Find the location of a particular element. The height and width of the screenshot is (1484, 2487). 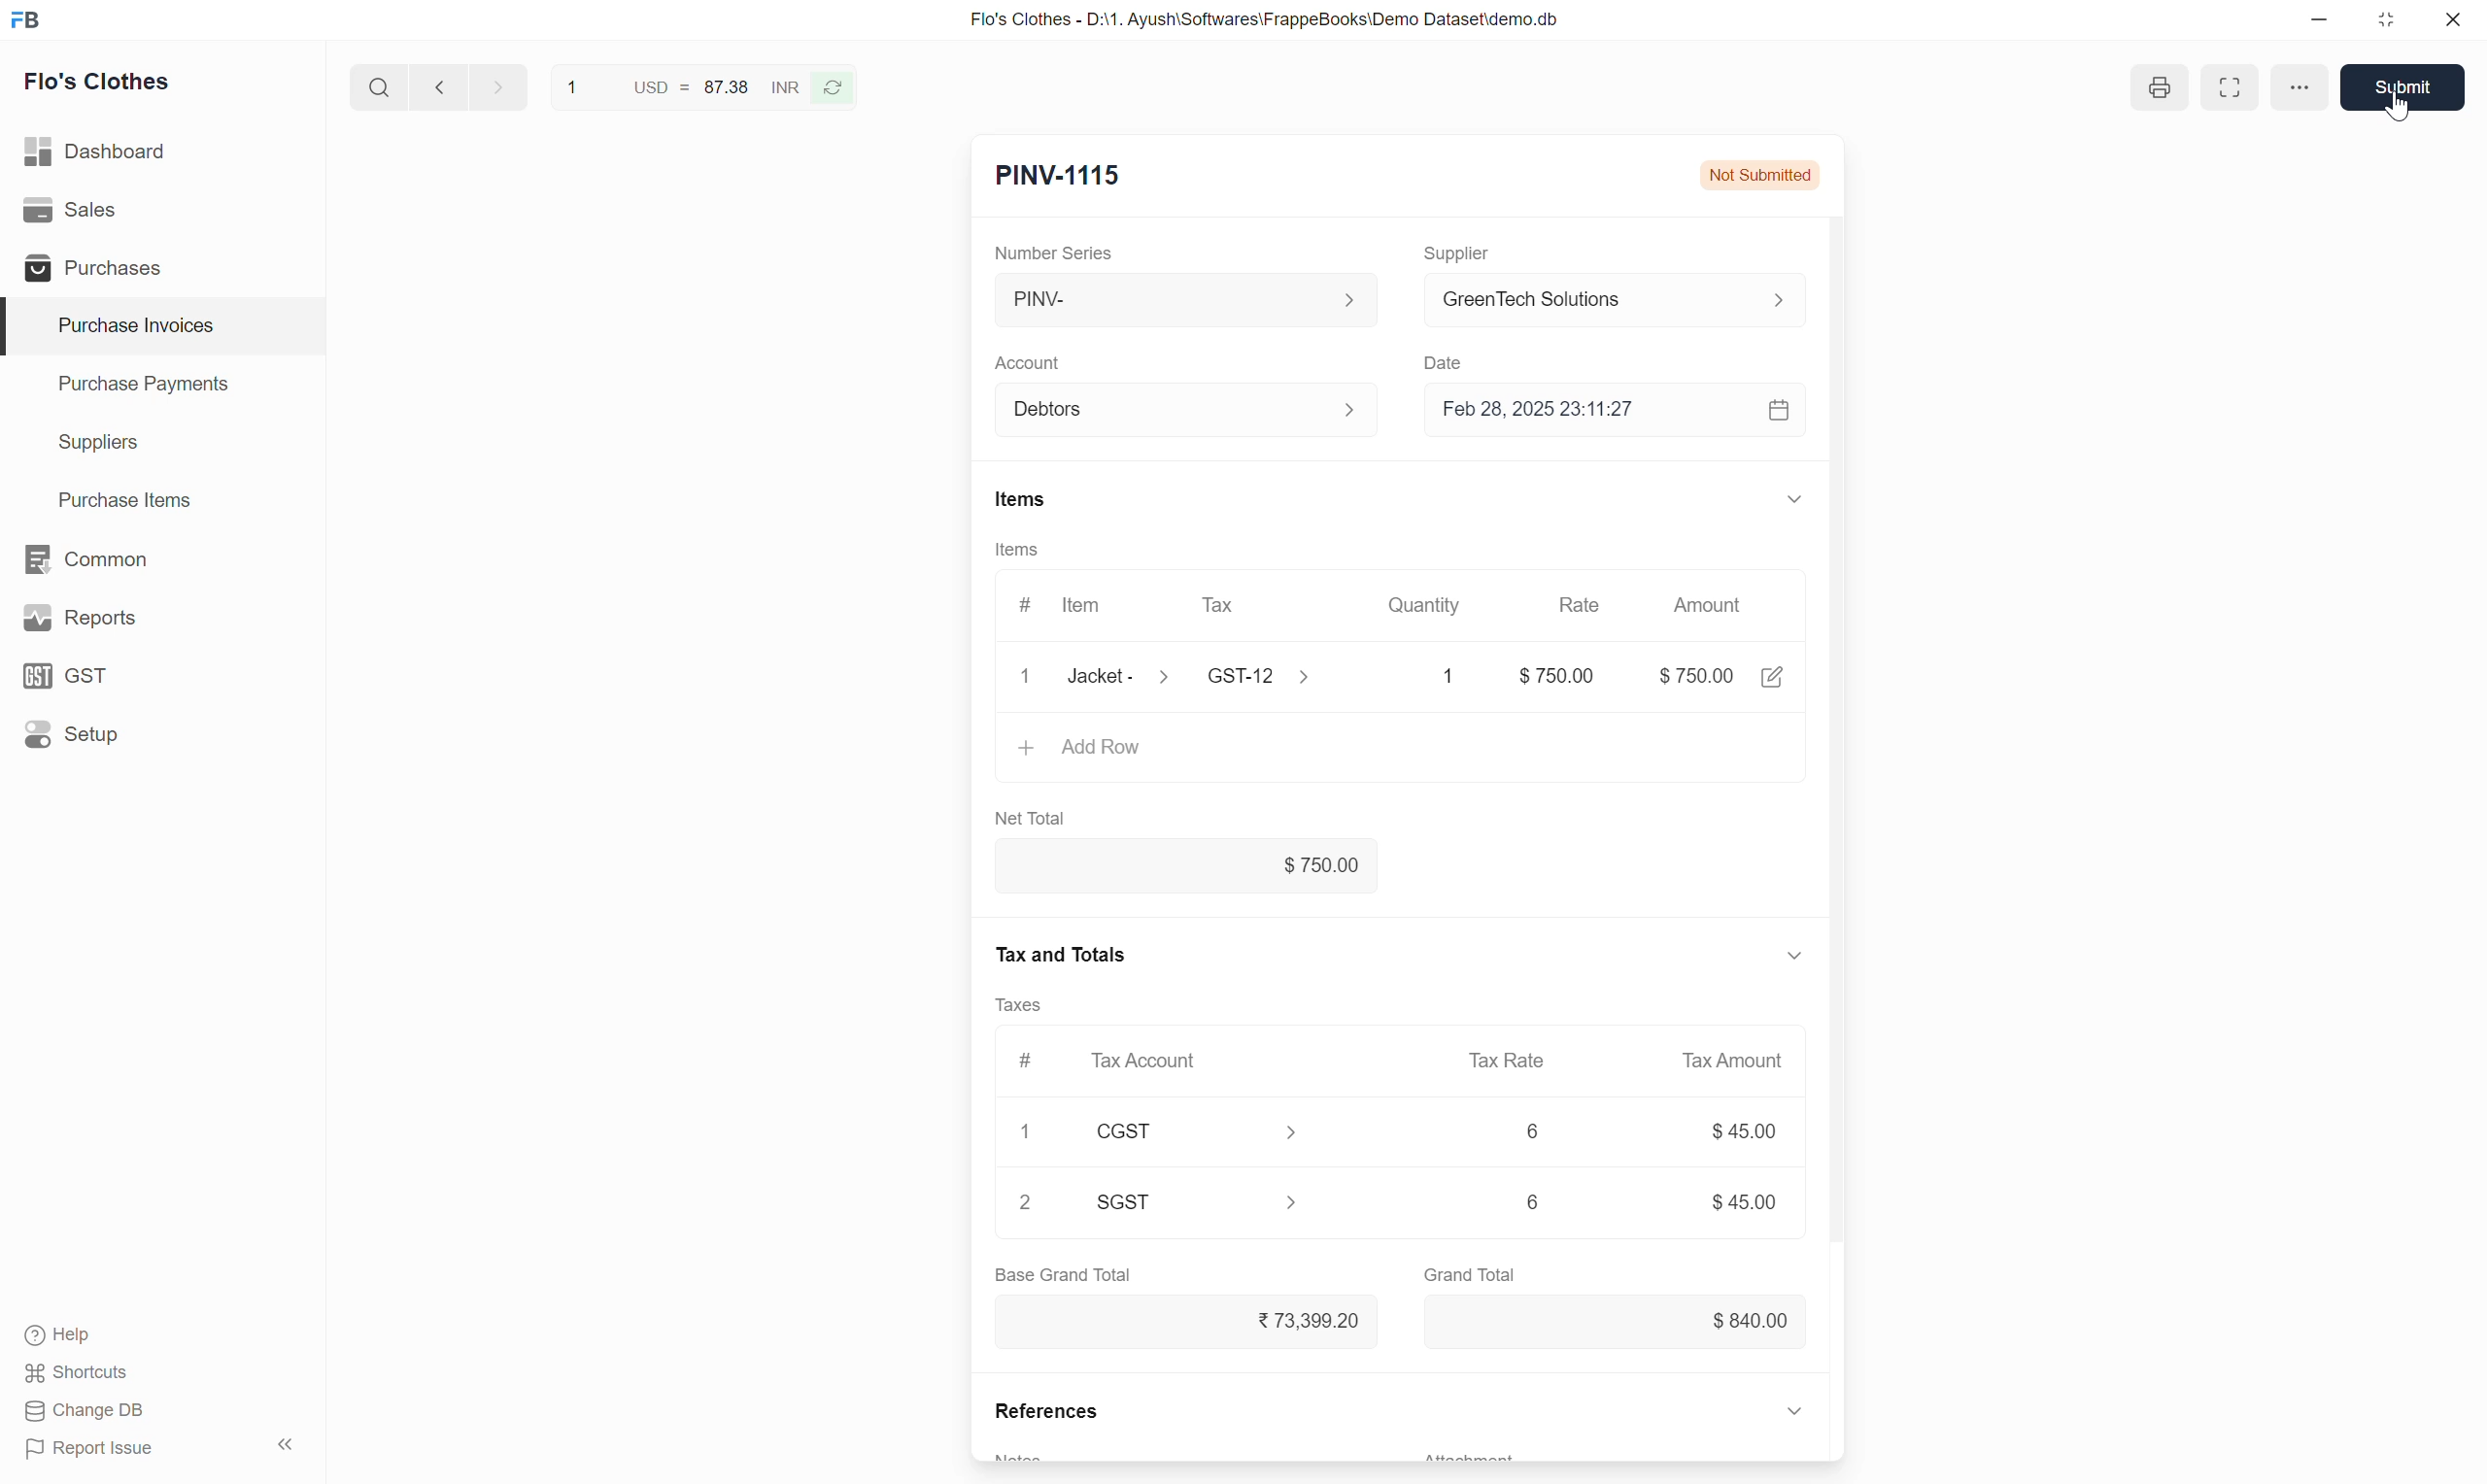

Account is located at coordinates (1029, 364).